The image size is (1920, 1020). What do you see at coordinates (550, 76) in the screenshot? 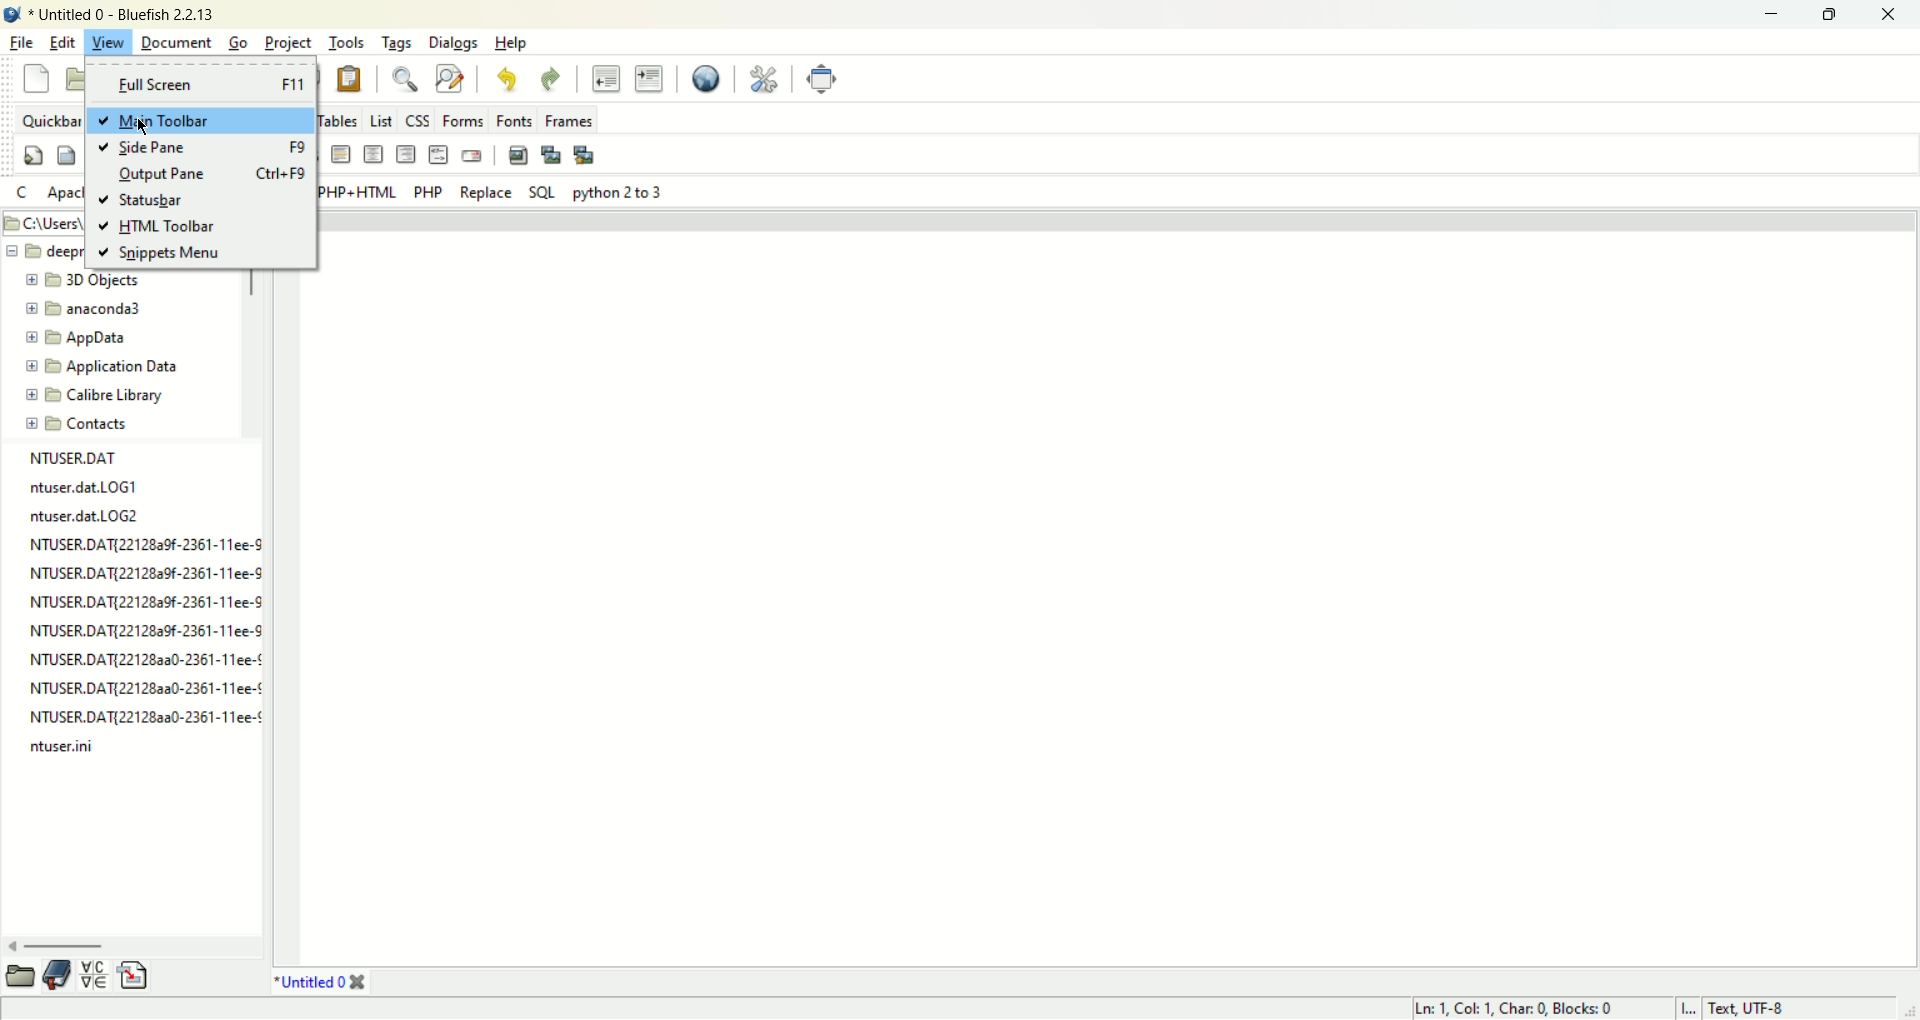
I see `redo` at bounding box center [550, 76].